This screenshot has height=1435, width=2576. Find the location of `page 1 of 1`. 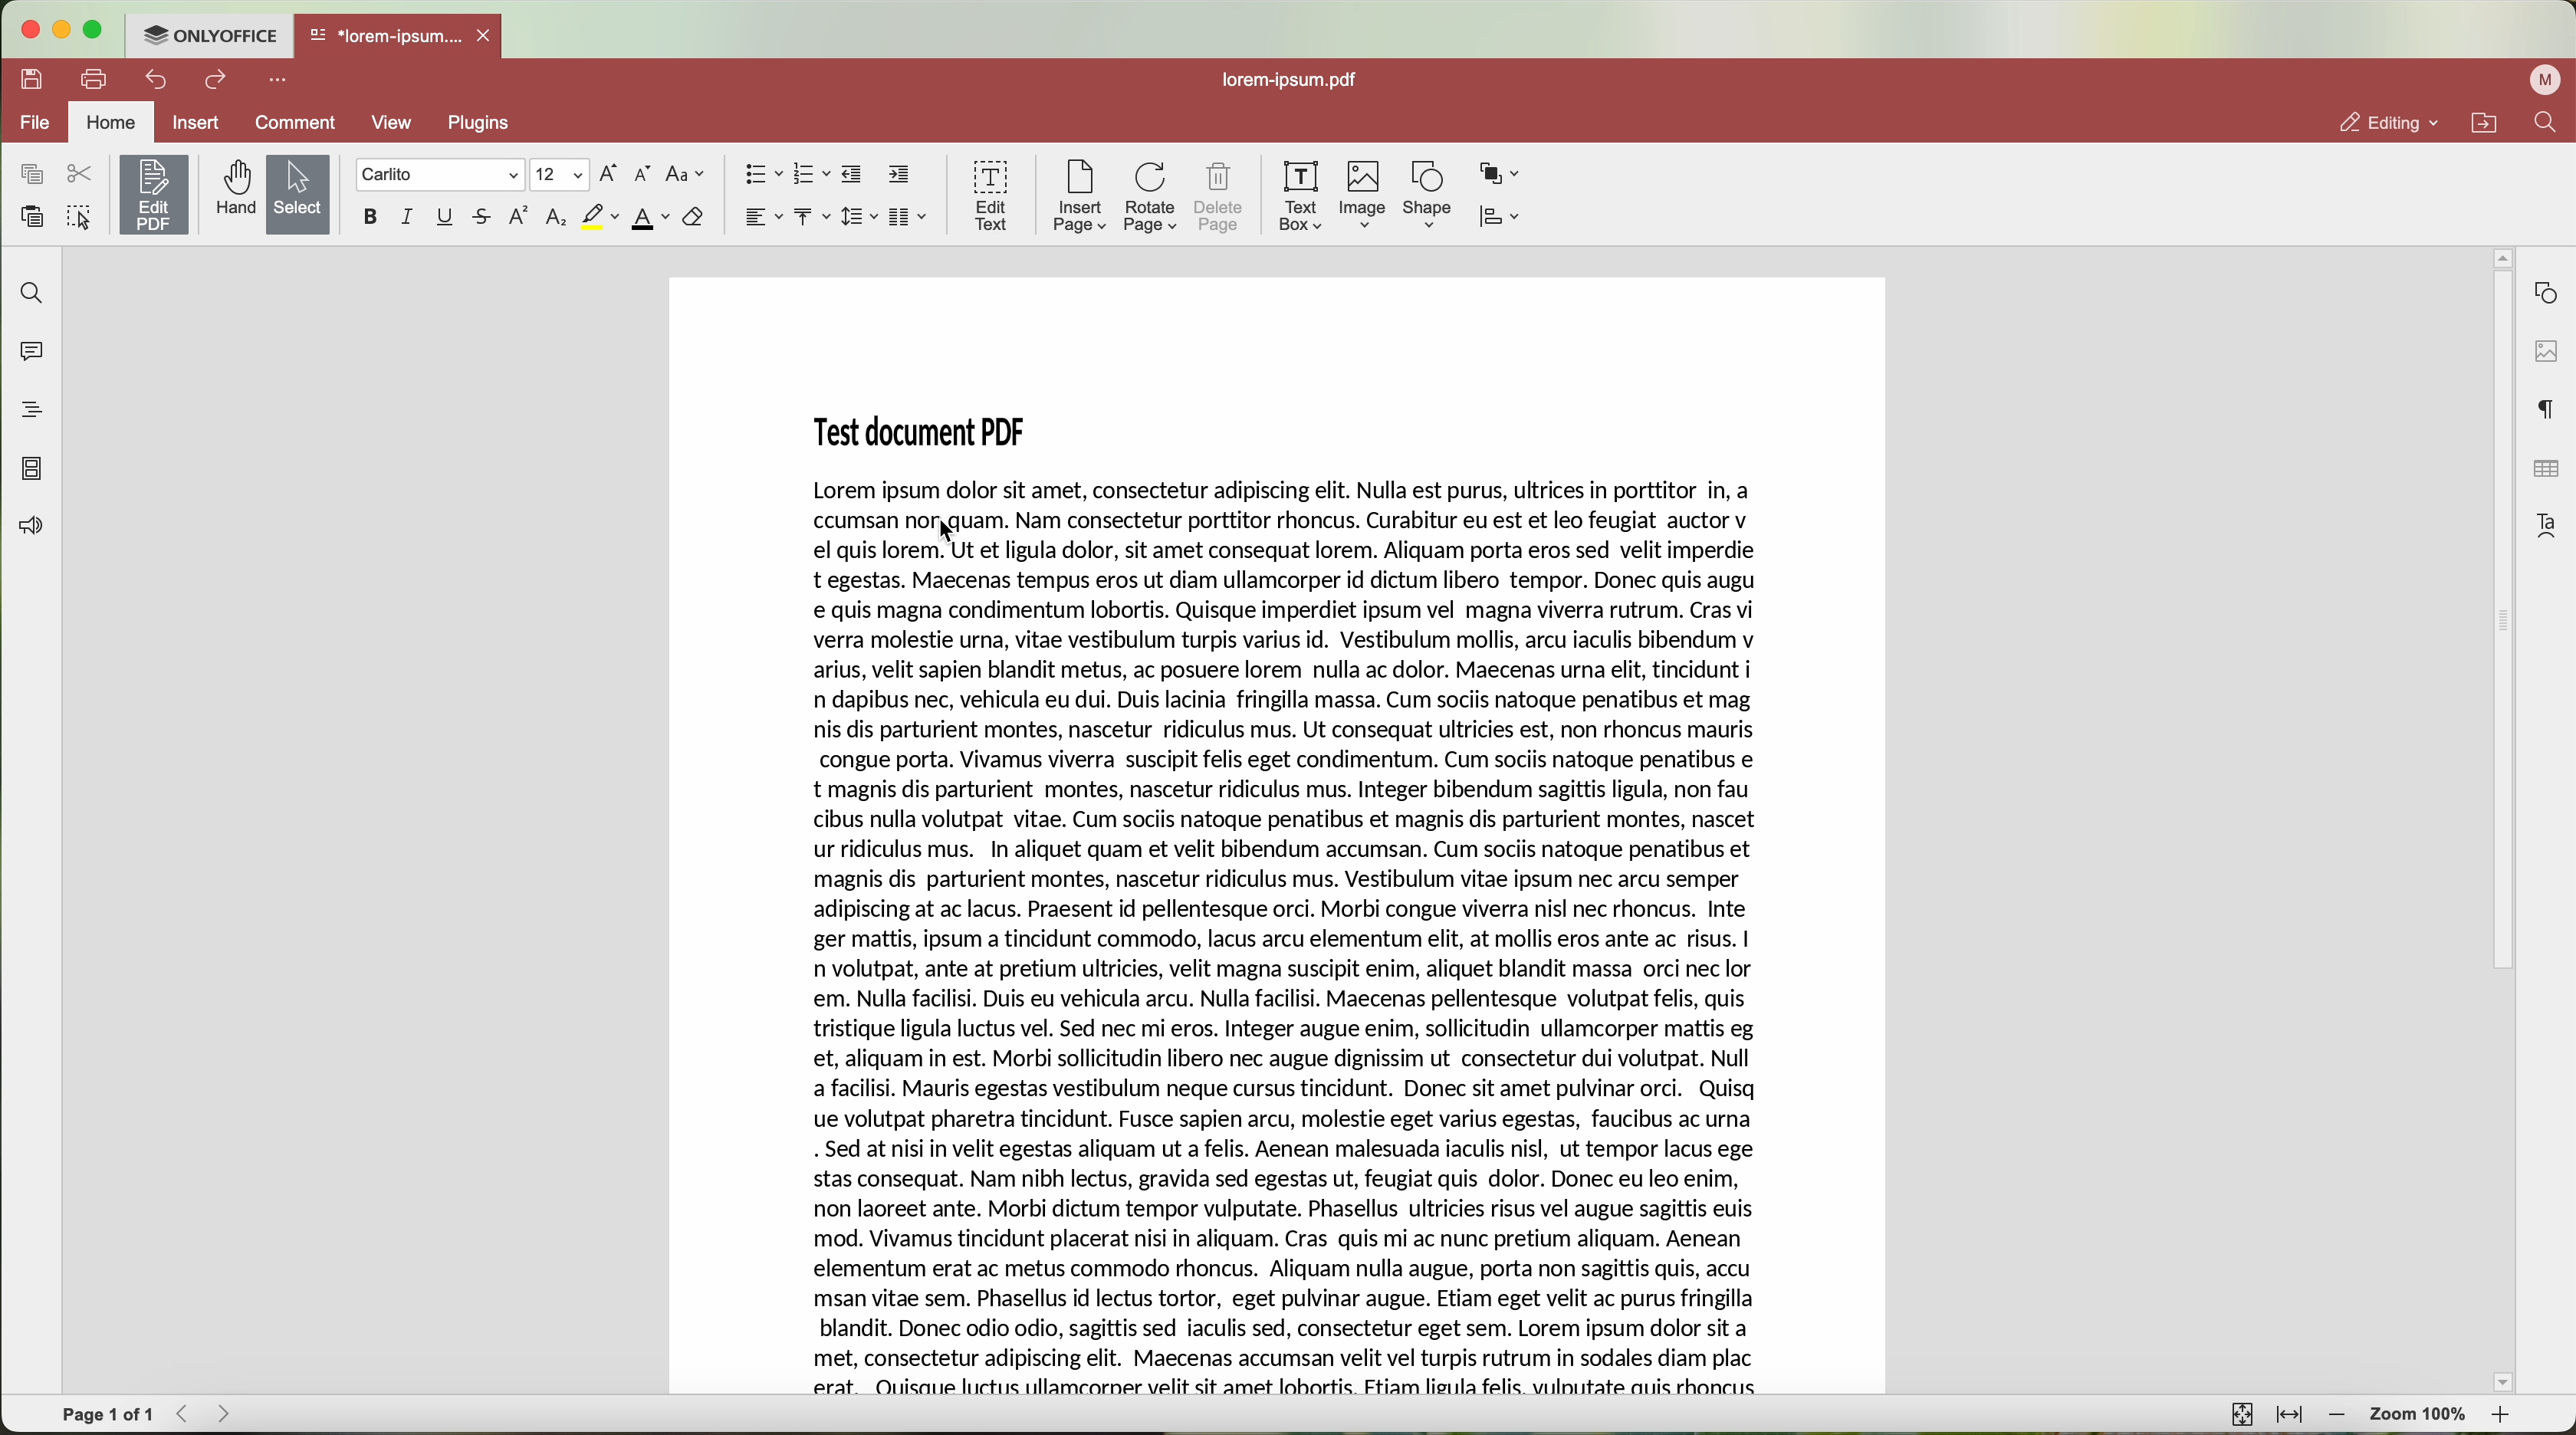

page 1 of 1 is located at coordinates (106, 1417).